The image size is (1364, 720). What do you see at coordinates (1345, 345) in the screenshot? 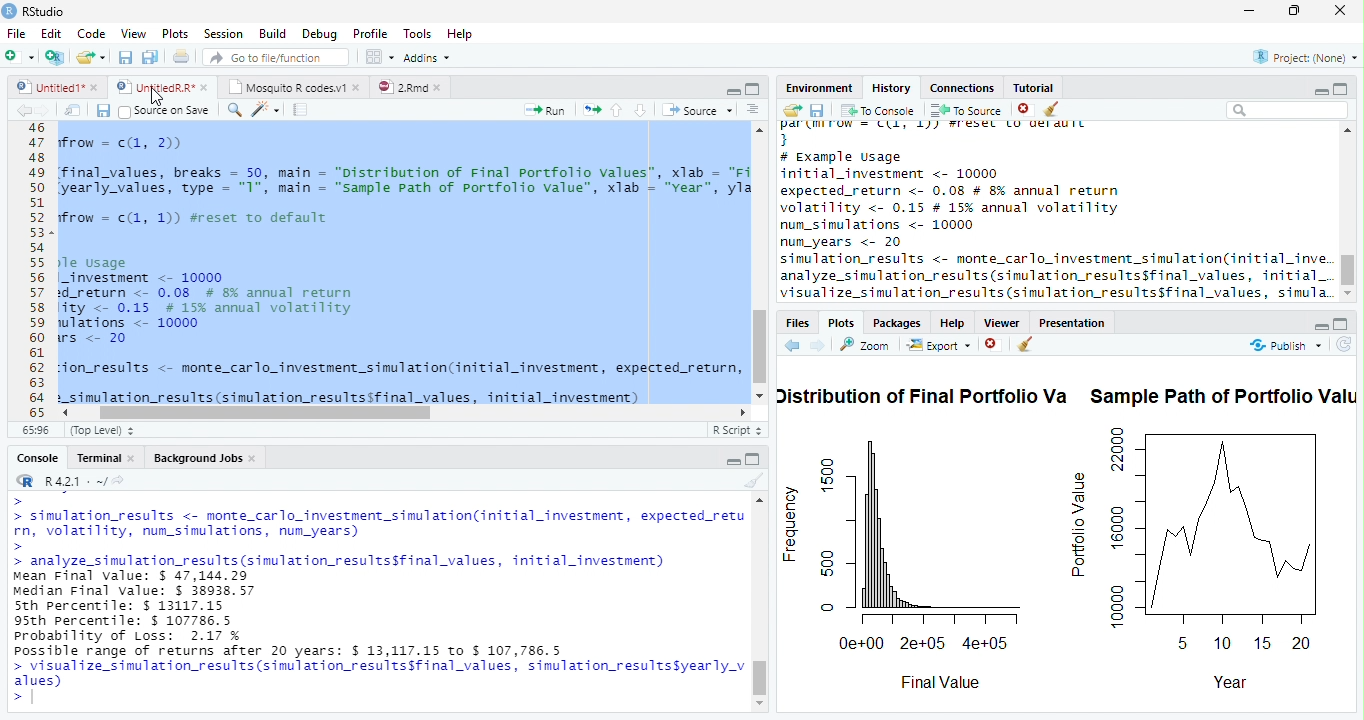
I see `Refresh List` at bounding box center [1345, 345].